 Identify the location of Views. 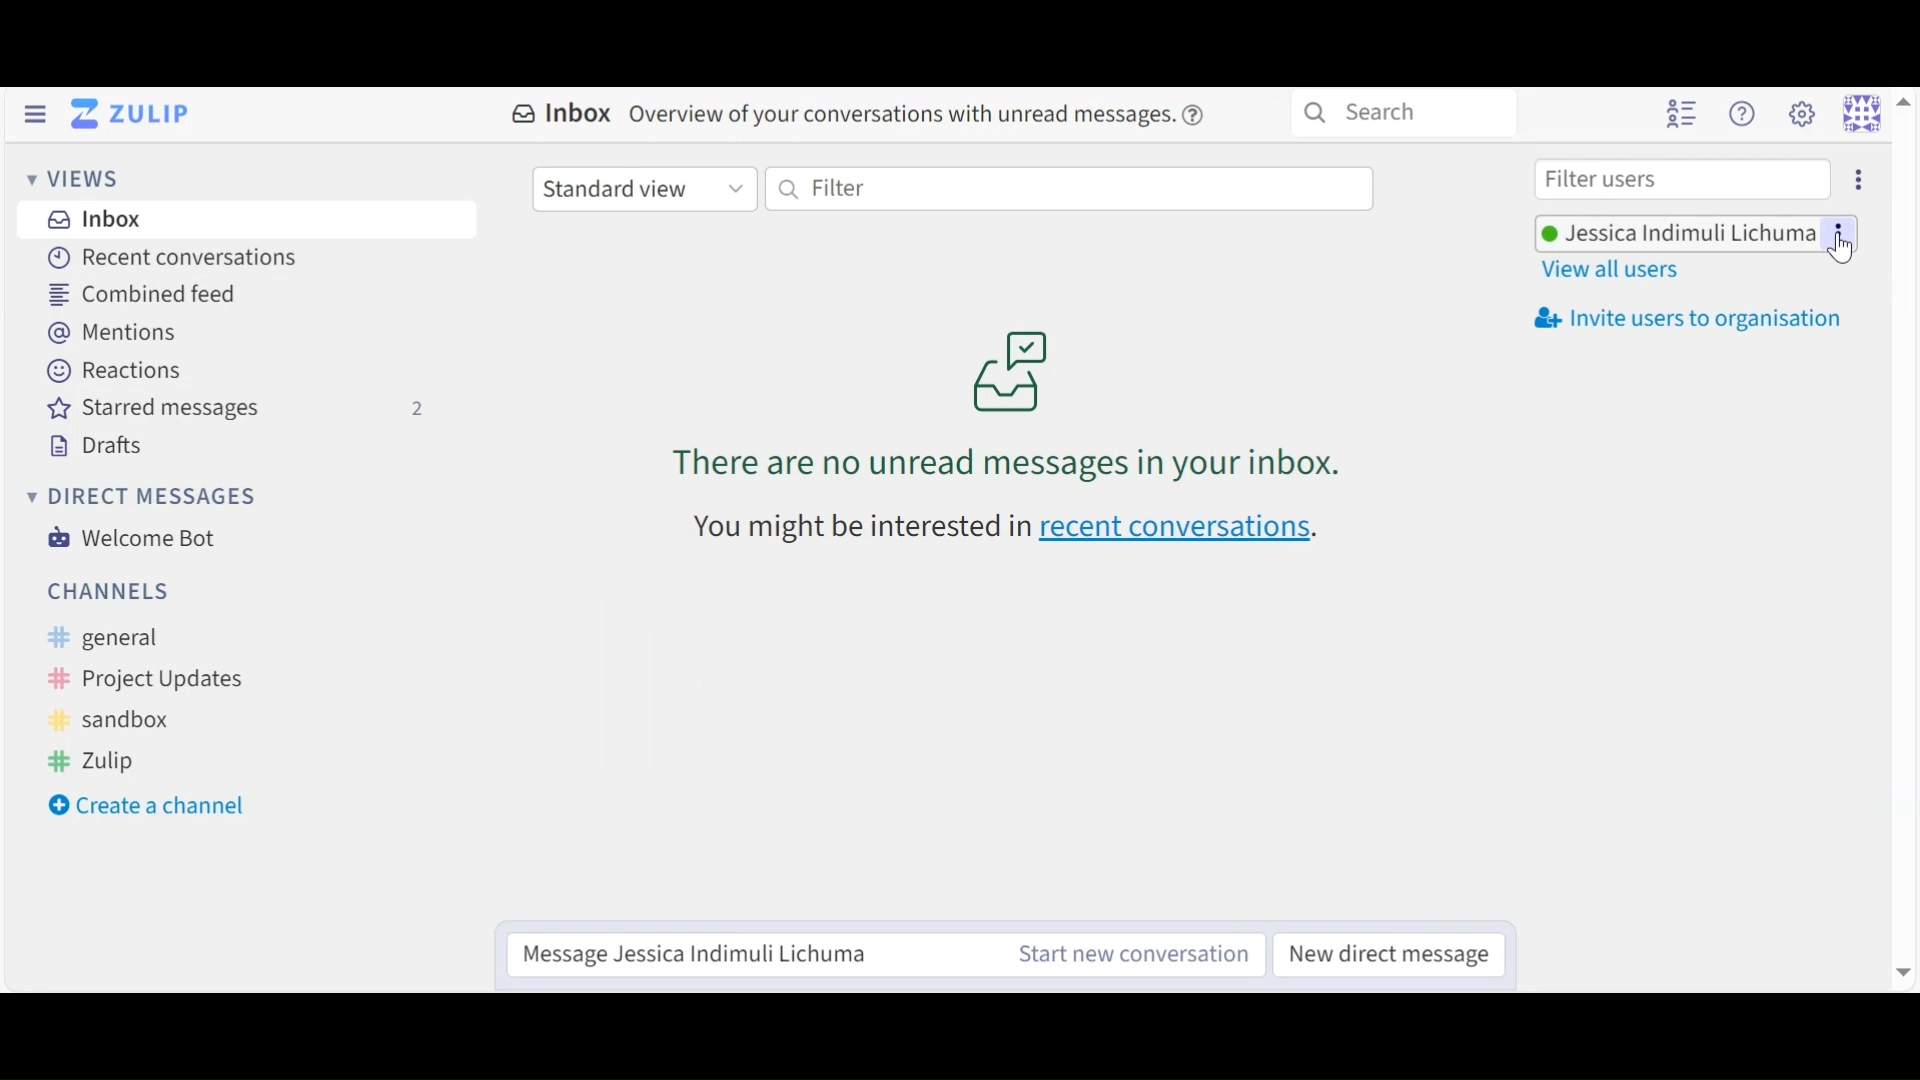
(79, 181).